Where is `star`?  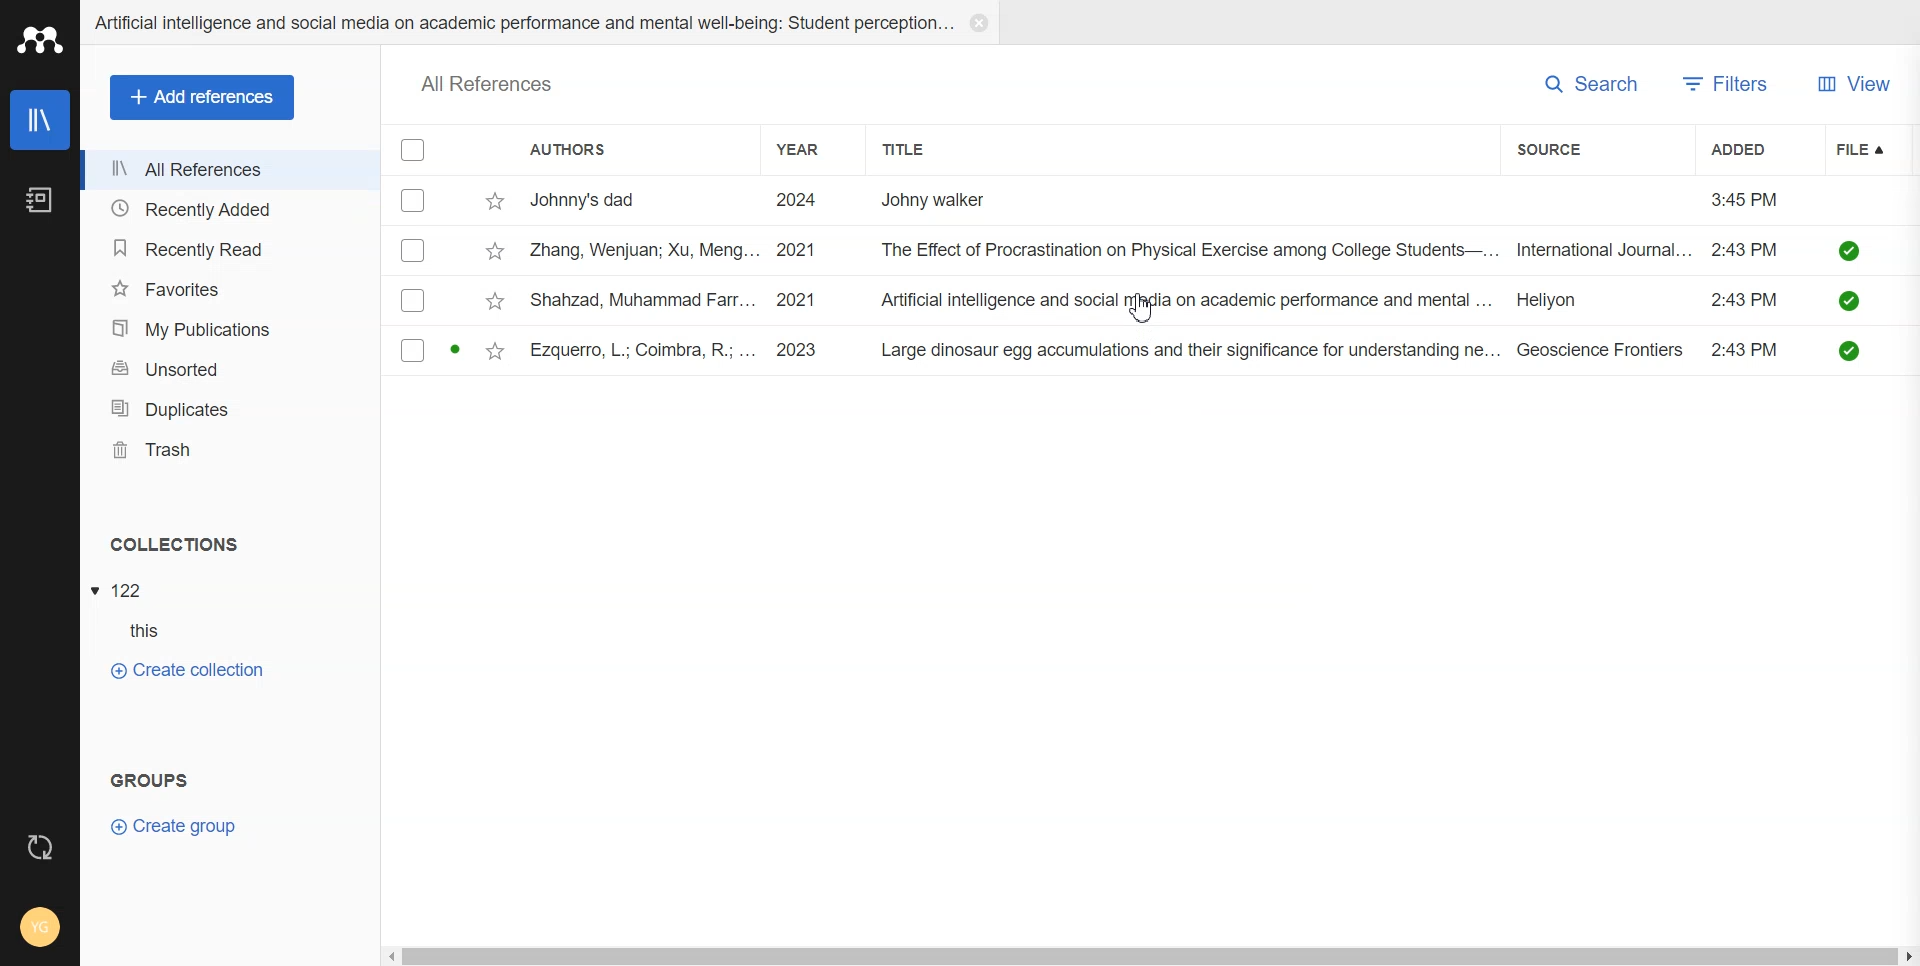
star is located at coordinates (494, 253).